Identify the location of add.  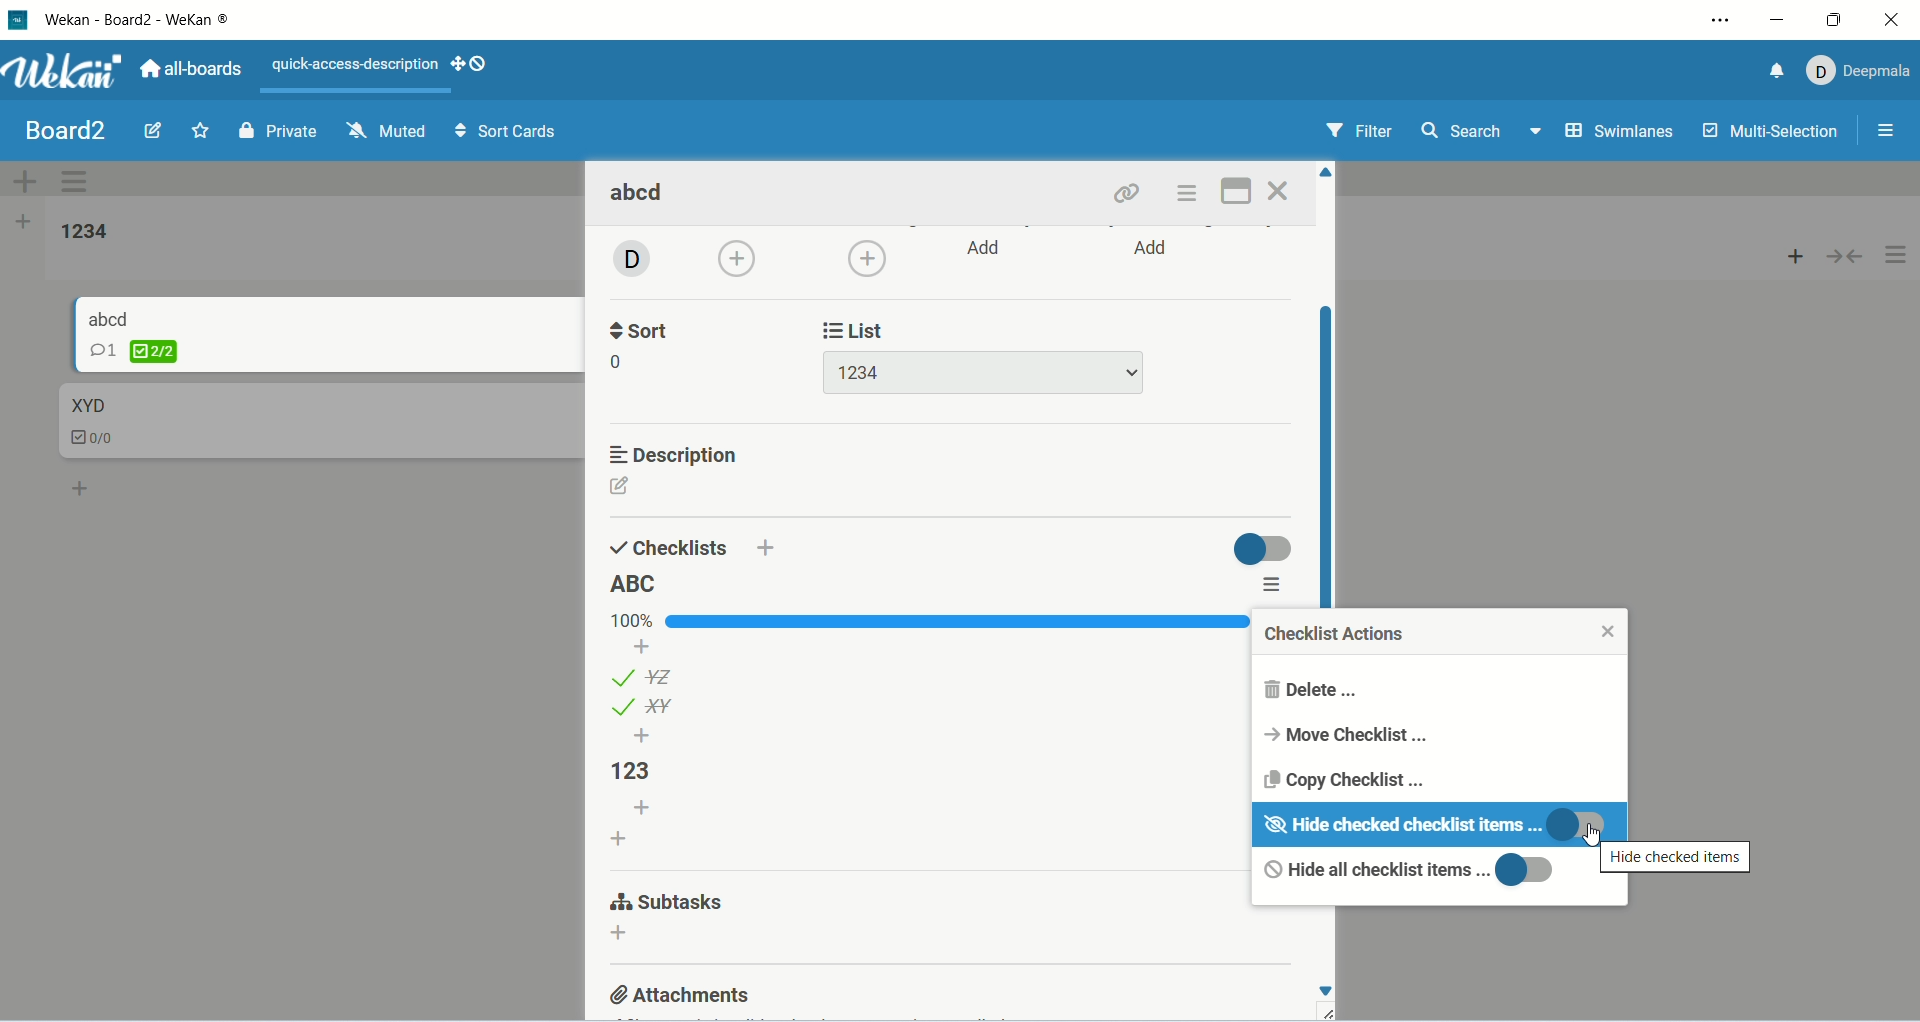
(643, 808).